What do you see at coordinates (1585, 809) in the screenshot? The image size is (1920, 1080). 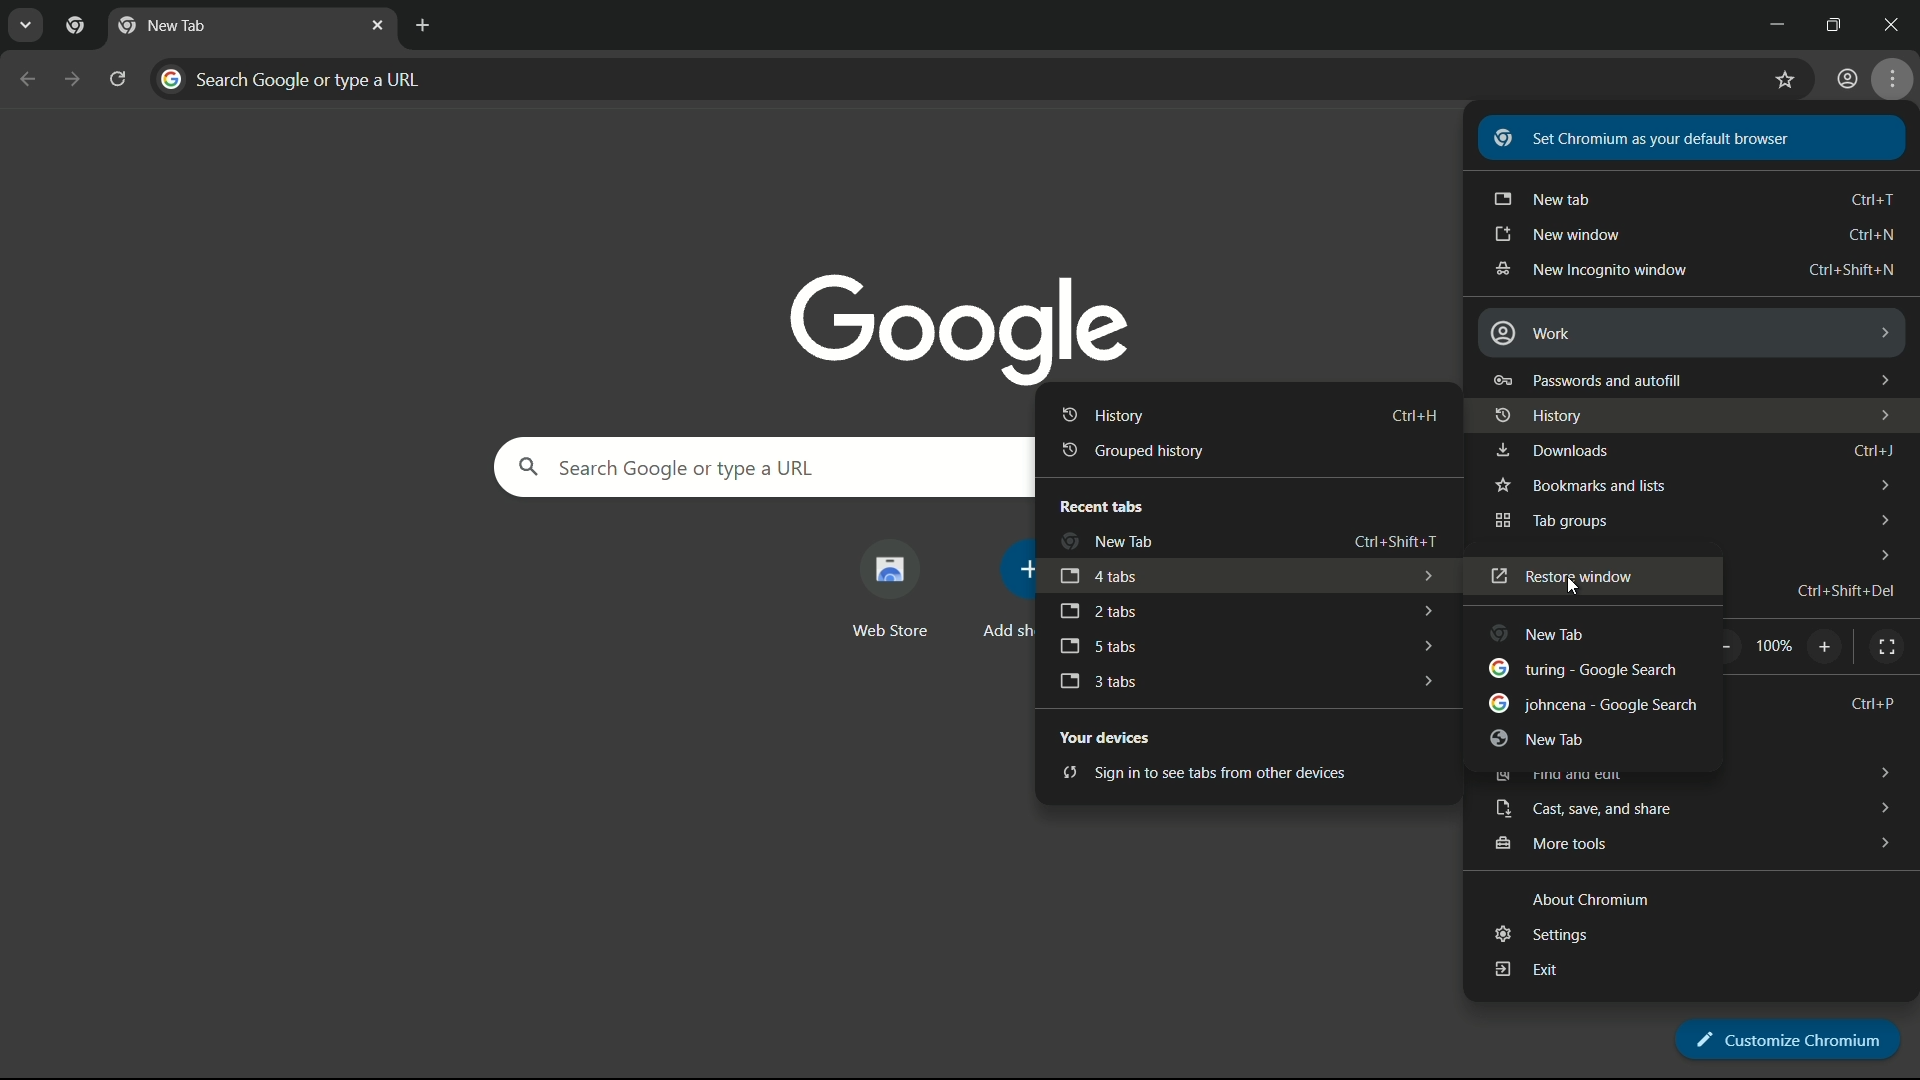 I see `cast save and share` at bounding box center [1585, 809].